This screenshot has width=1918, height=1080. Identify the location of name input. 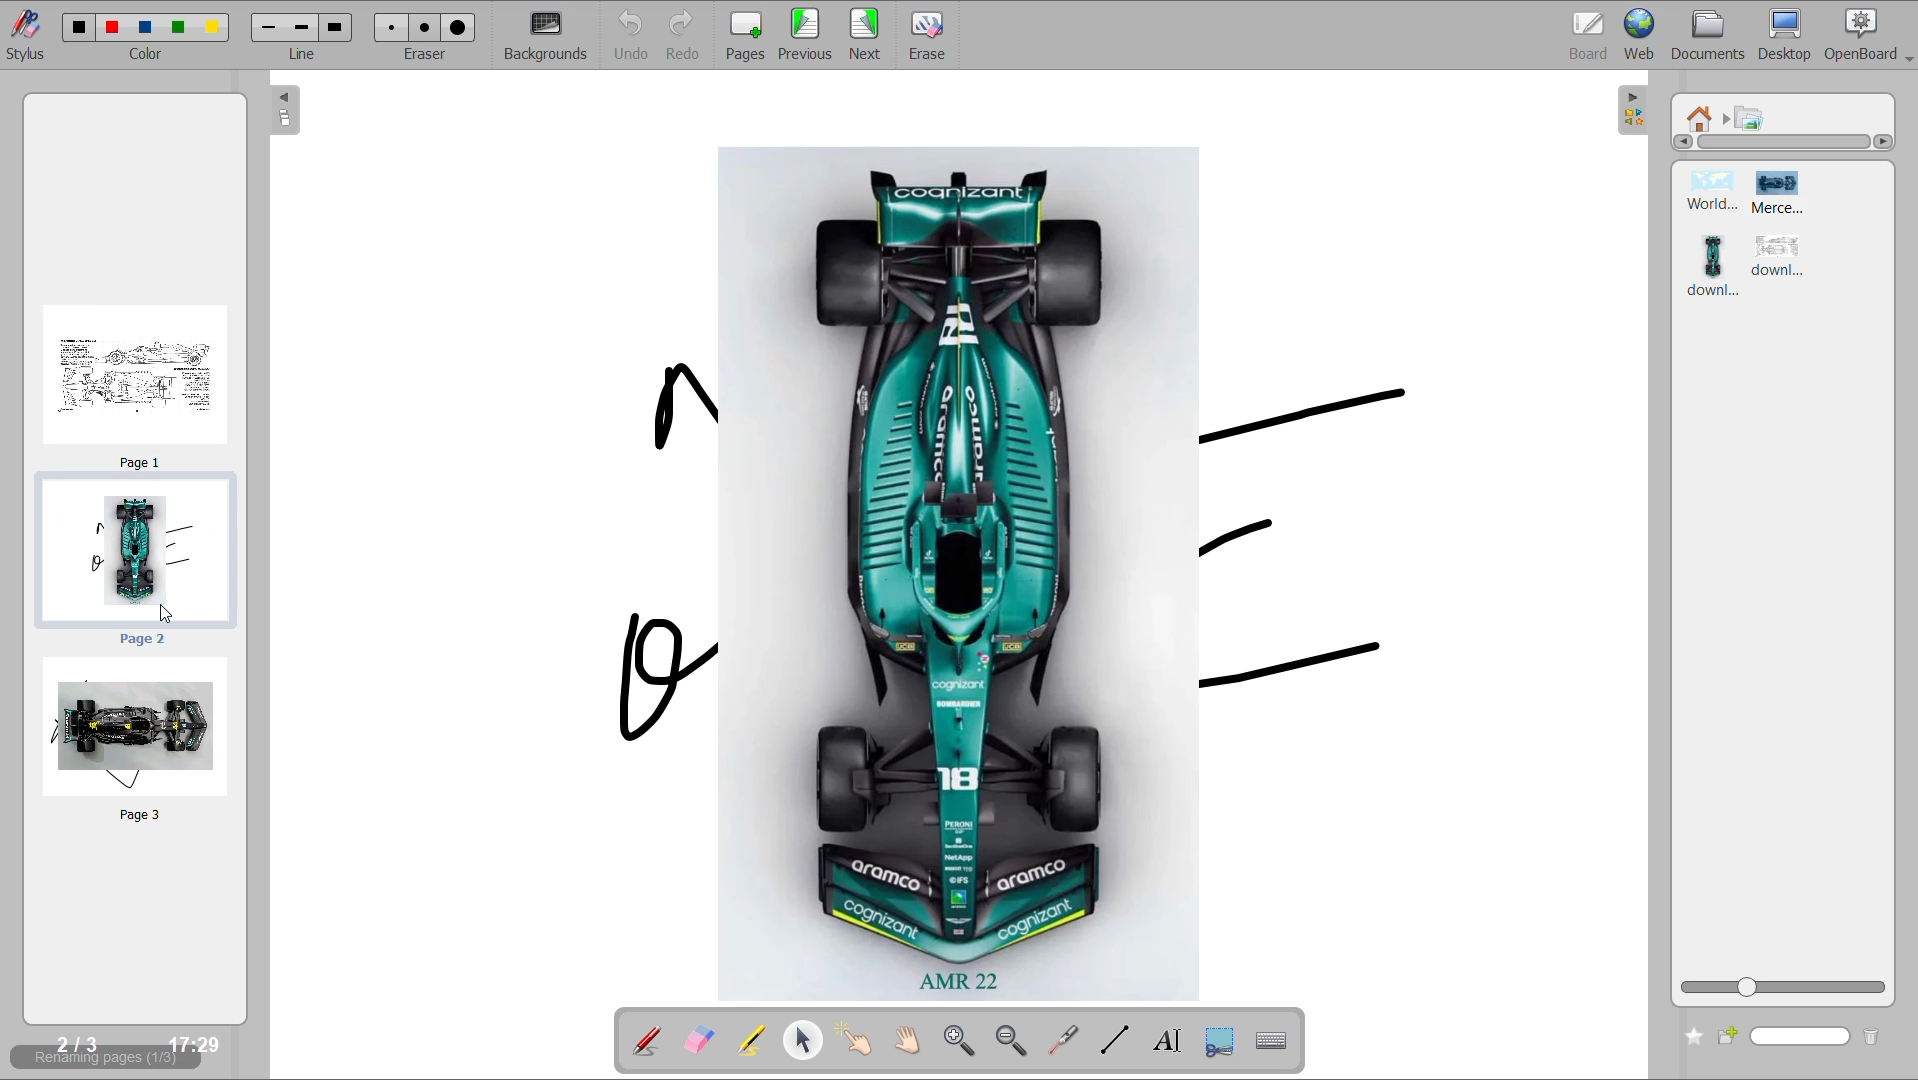
(1803, 1034).